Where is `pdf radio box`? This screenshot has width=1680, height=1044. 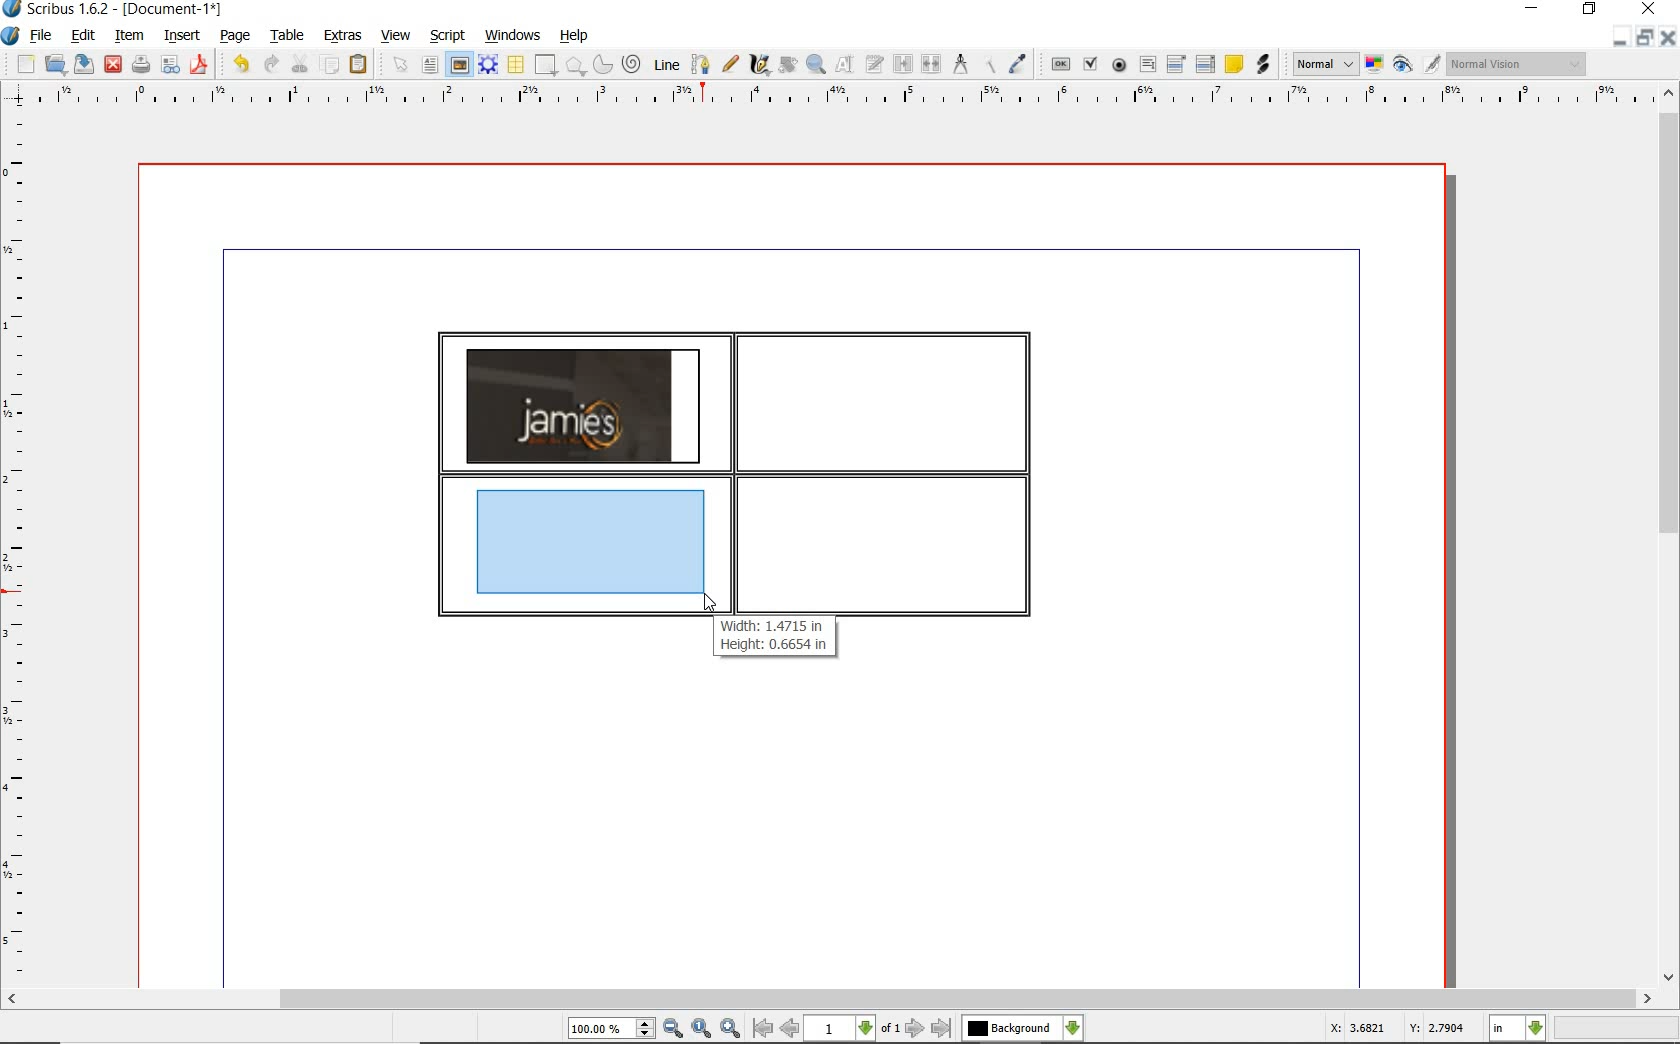
pdf radio box is located at coordinates (1120, 66).